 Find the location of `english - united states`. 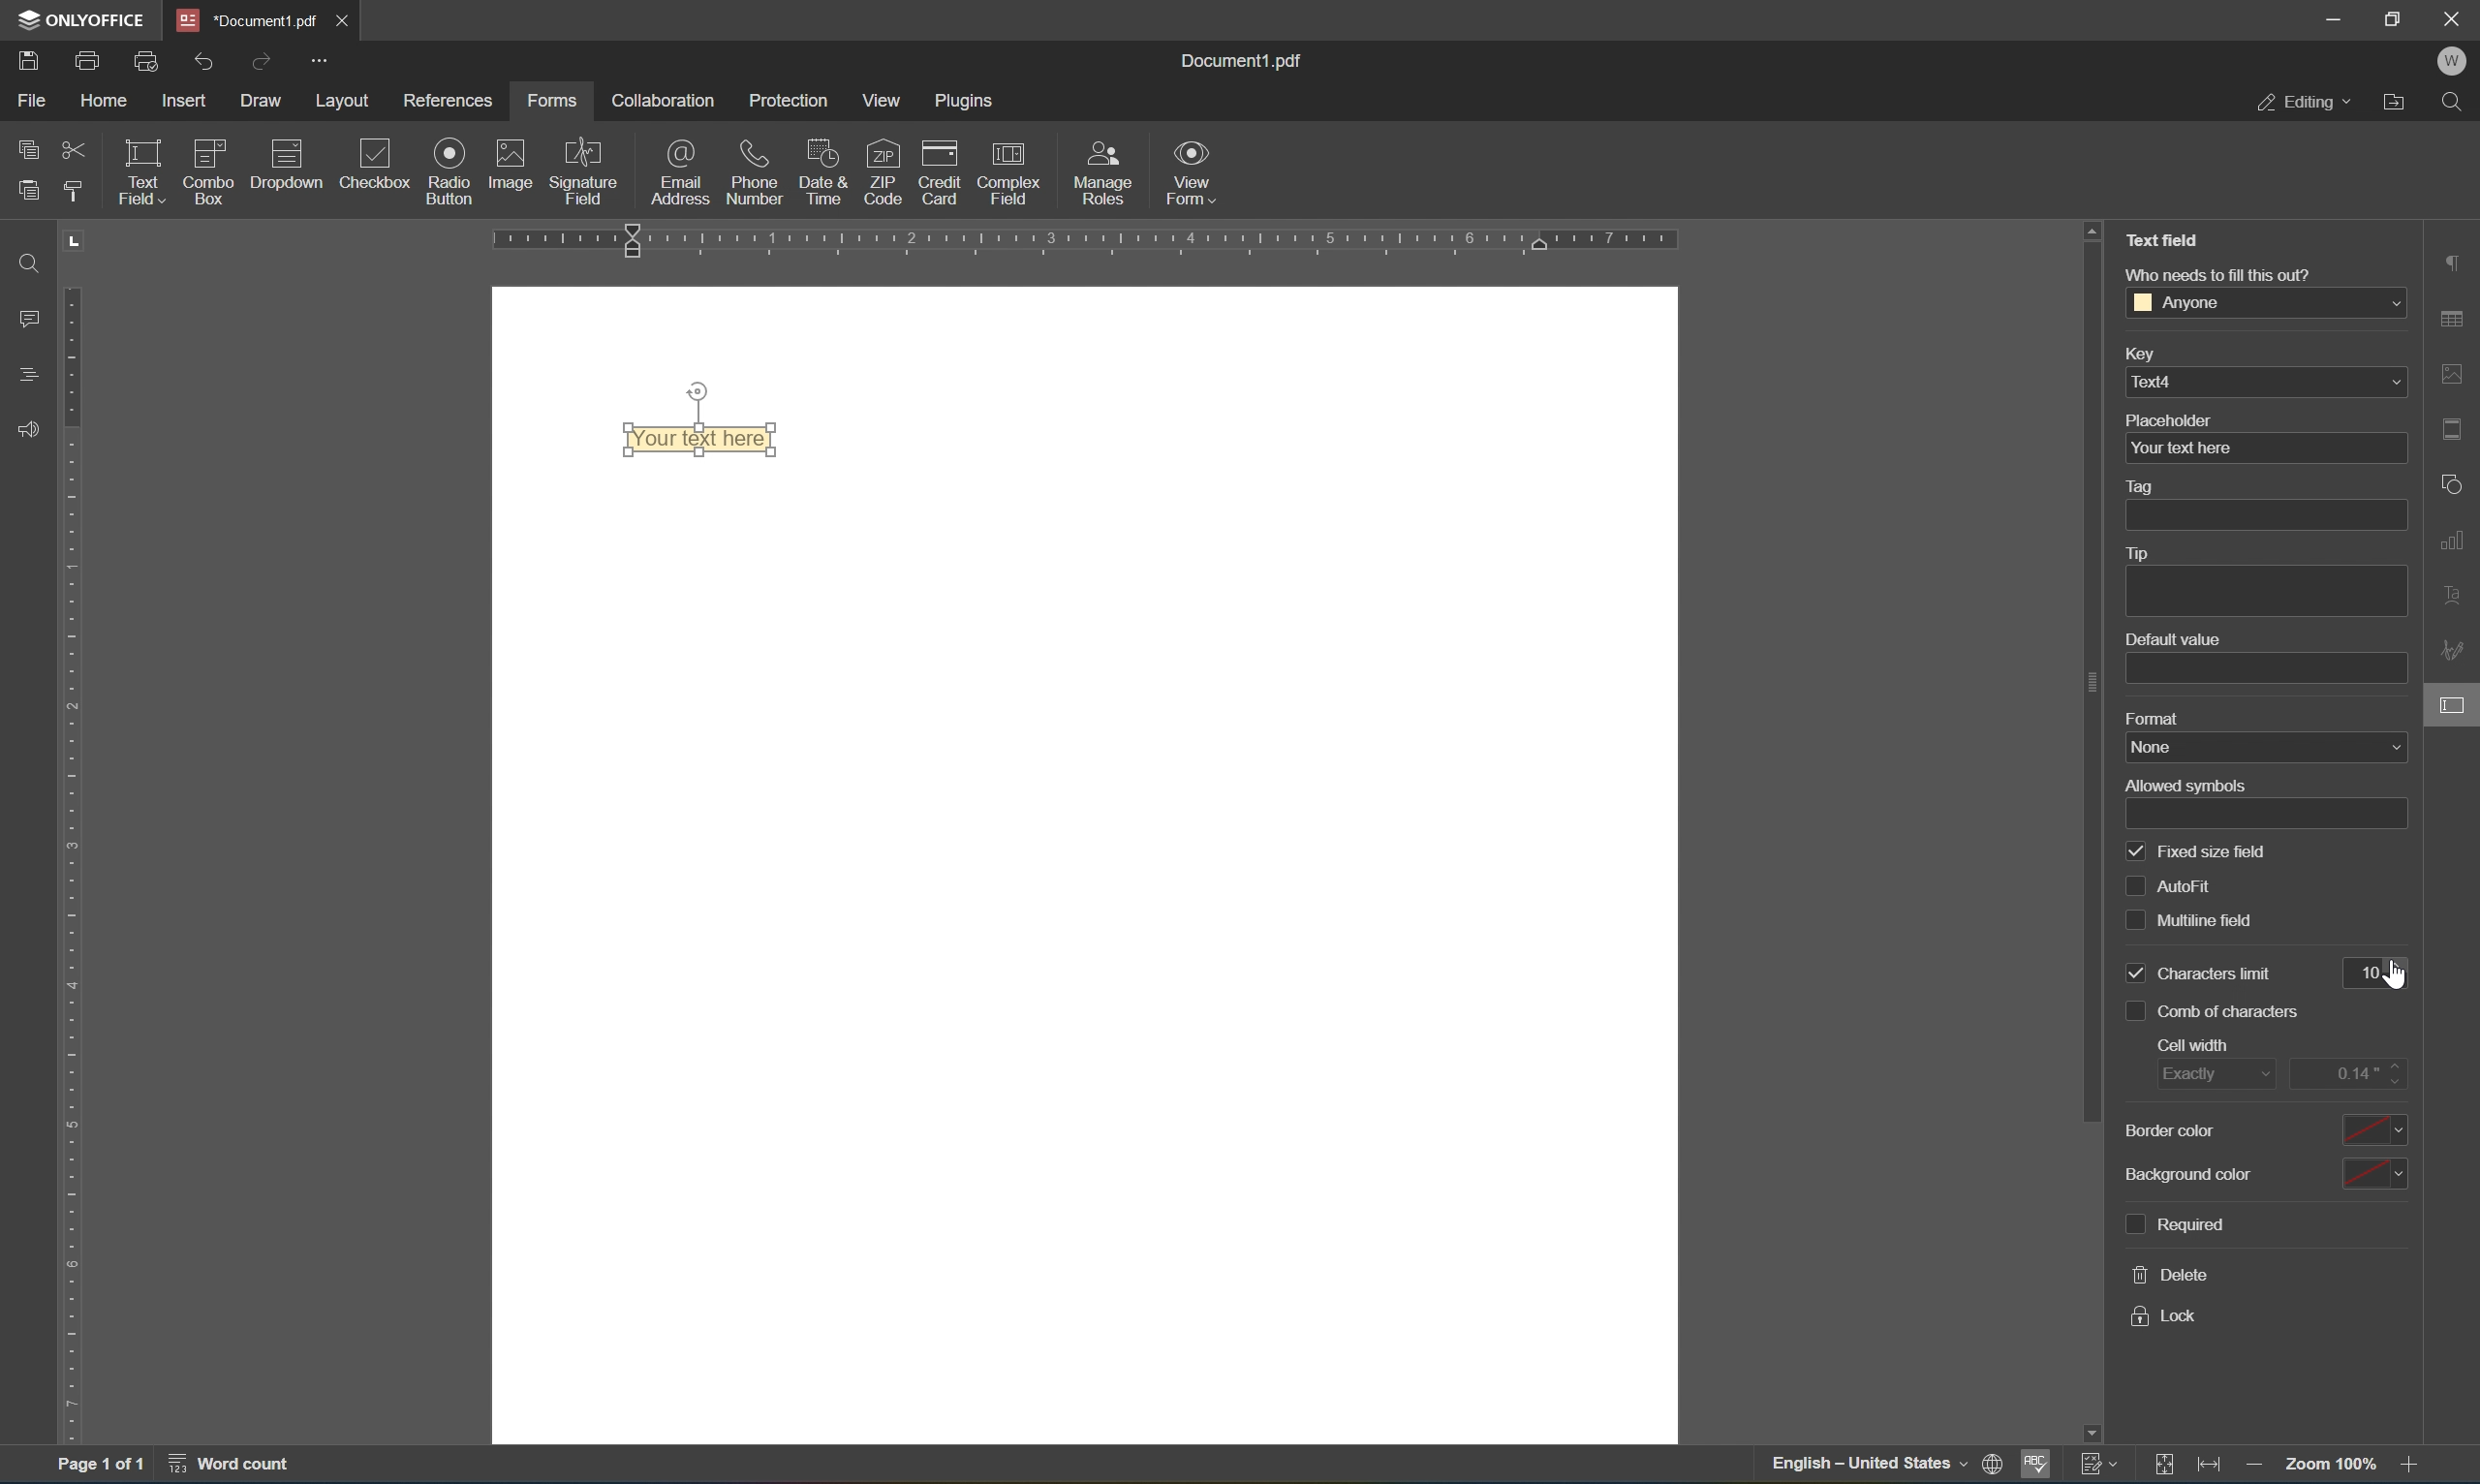

english - united states is located at coordinates (1863, 1465).